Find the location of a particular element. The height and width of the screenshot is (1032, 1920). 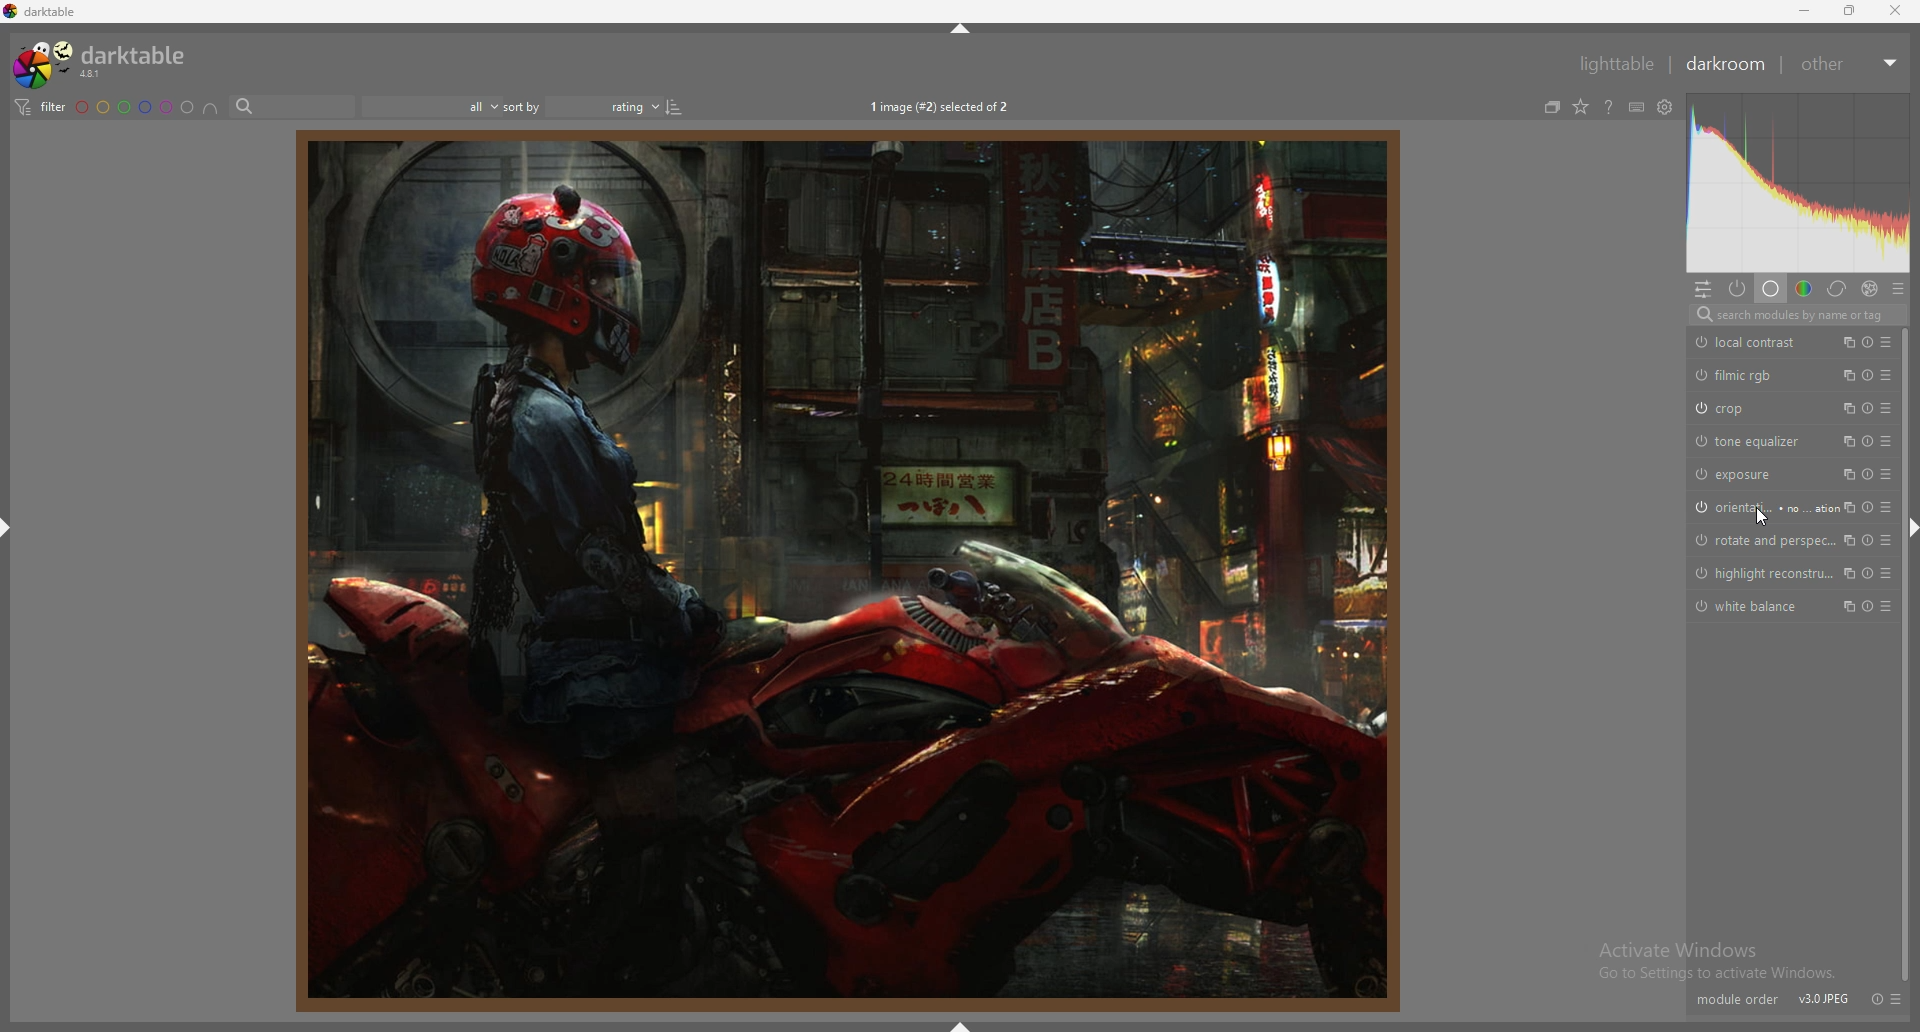

darkroom is located at coordinates (1729, 64).